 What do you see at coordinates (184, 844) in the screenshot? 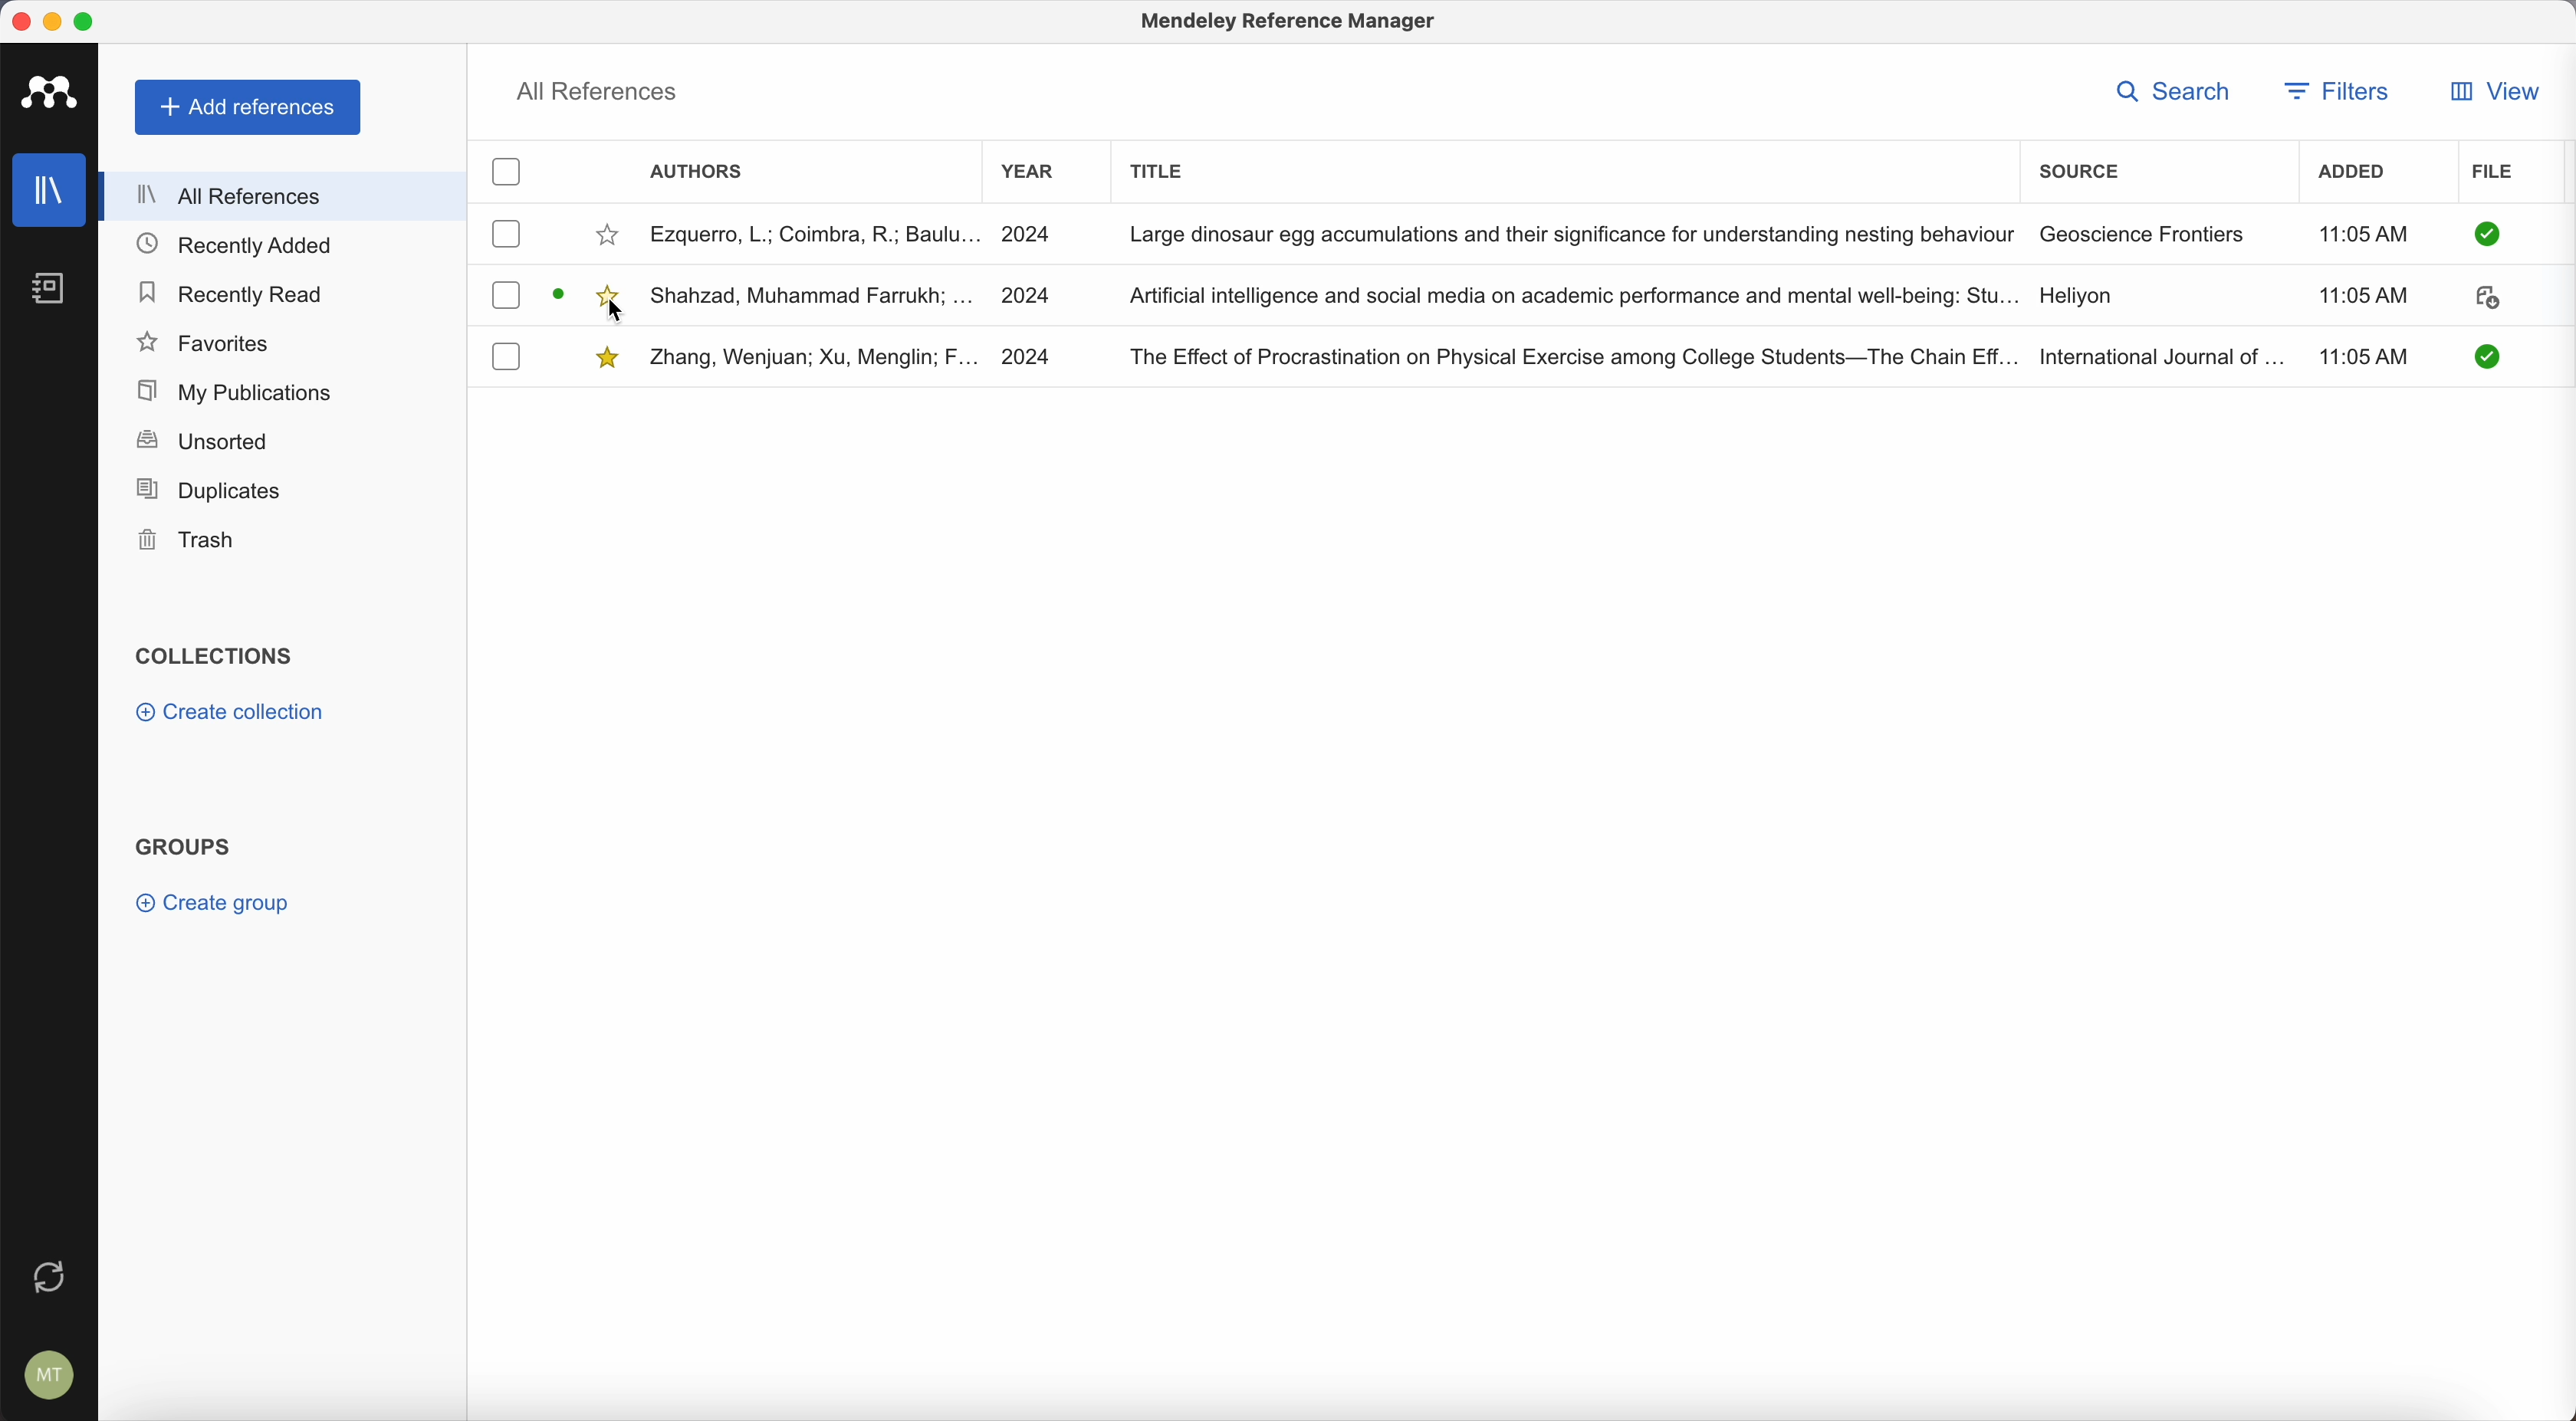
I see `groups` at bounding box center [184, 844].